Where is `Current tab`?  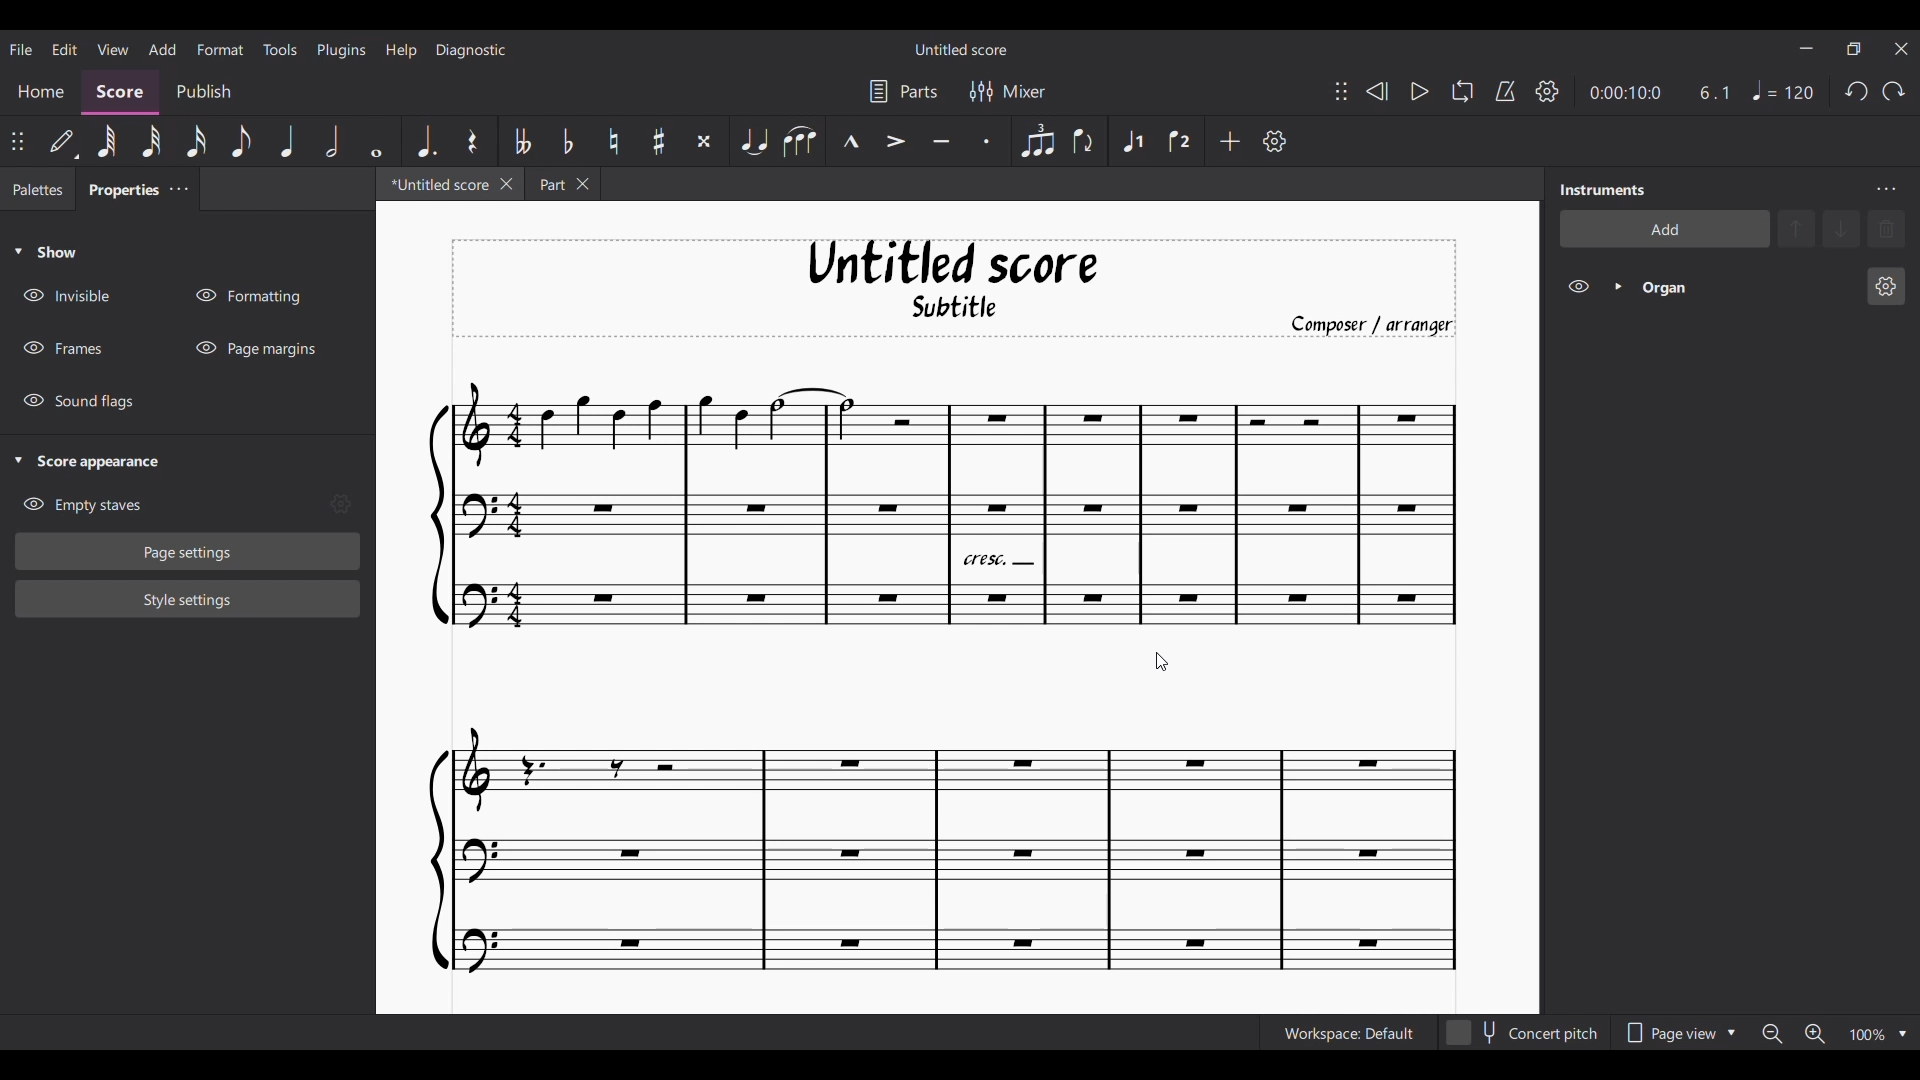
Current tab is located at coordinates (436, 184).